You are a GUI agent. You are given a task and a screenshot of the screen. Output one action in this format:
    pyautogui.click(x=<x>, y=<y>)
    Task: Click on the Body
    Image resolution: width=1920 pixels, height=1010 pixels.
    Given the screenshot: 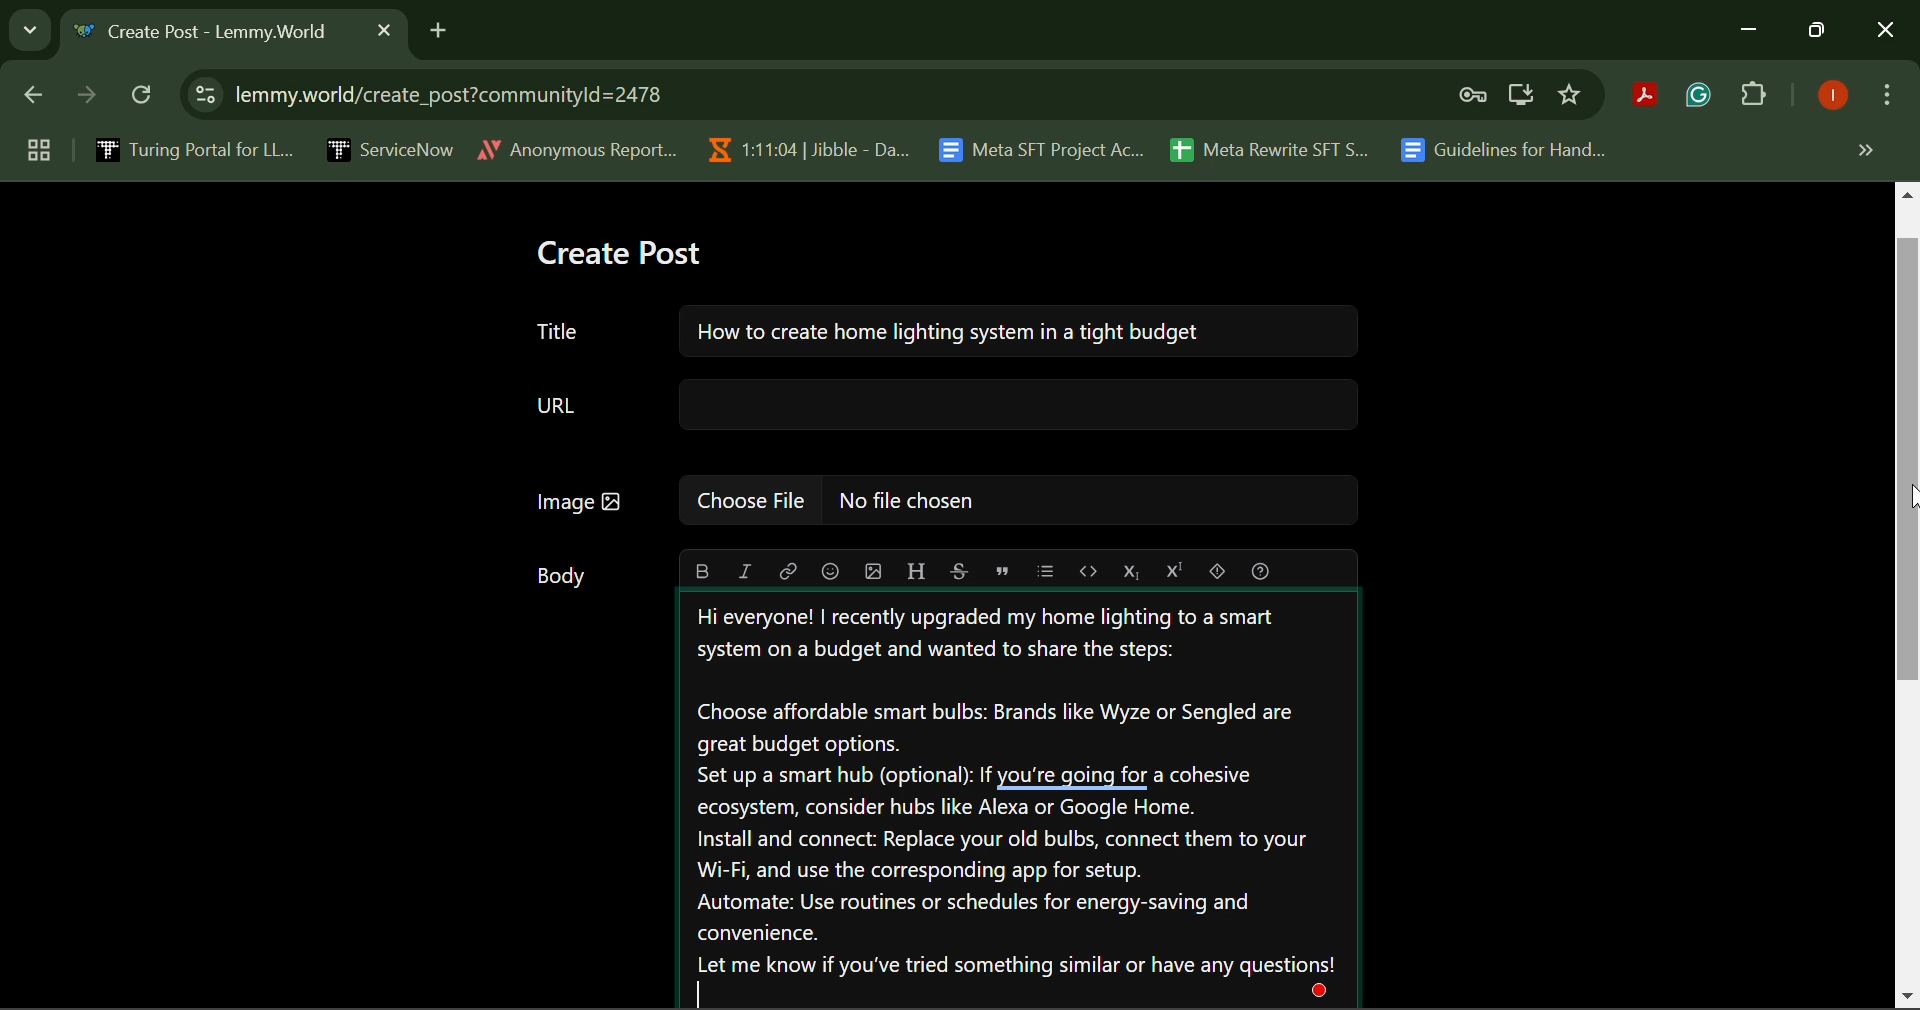 What is the action you would take?
    pyautogui.click(x=562, y=581)
    